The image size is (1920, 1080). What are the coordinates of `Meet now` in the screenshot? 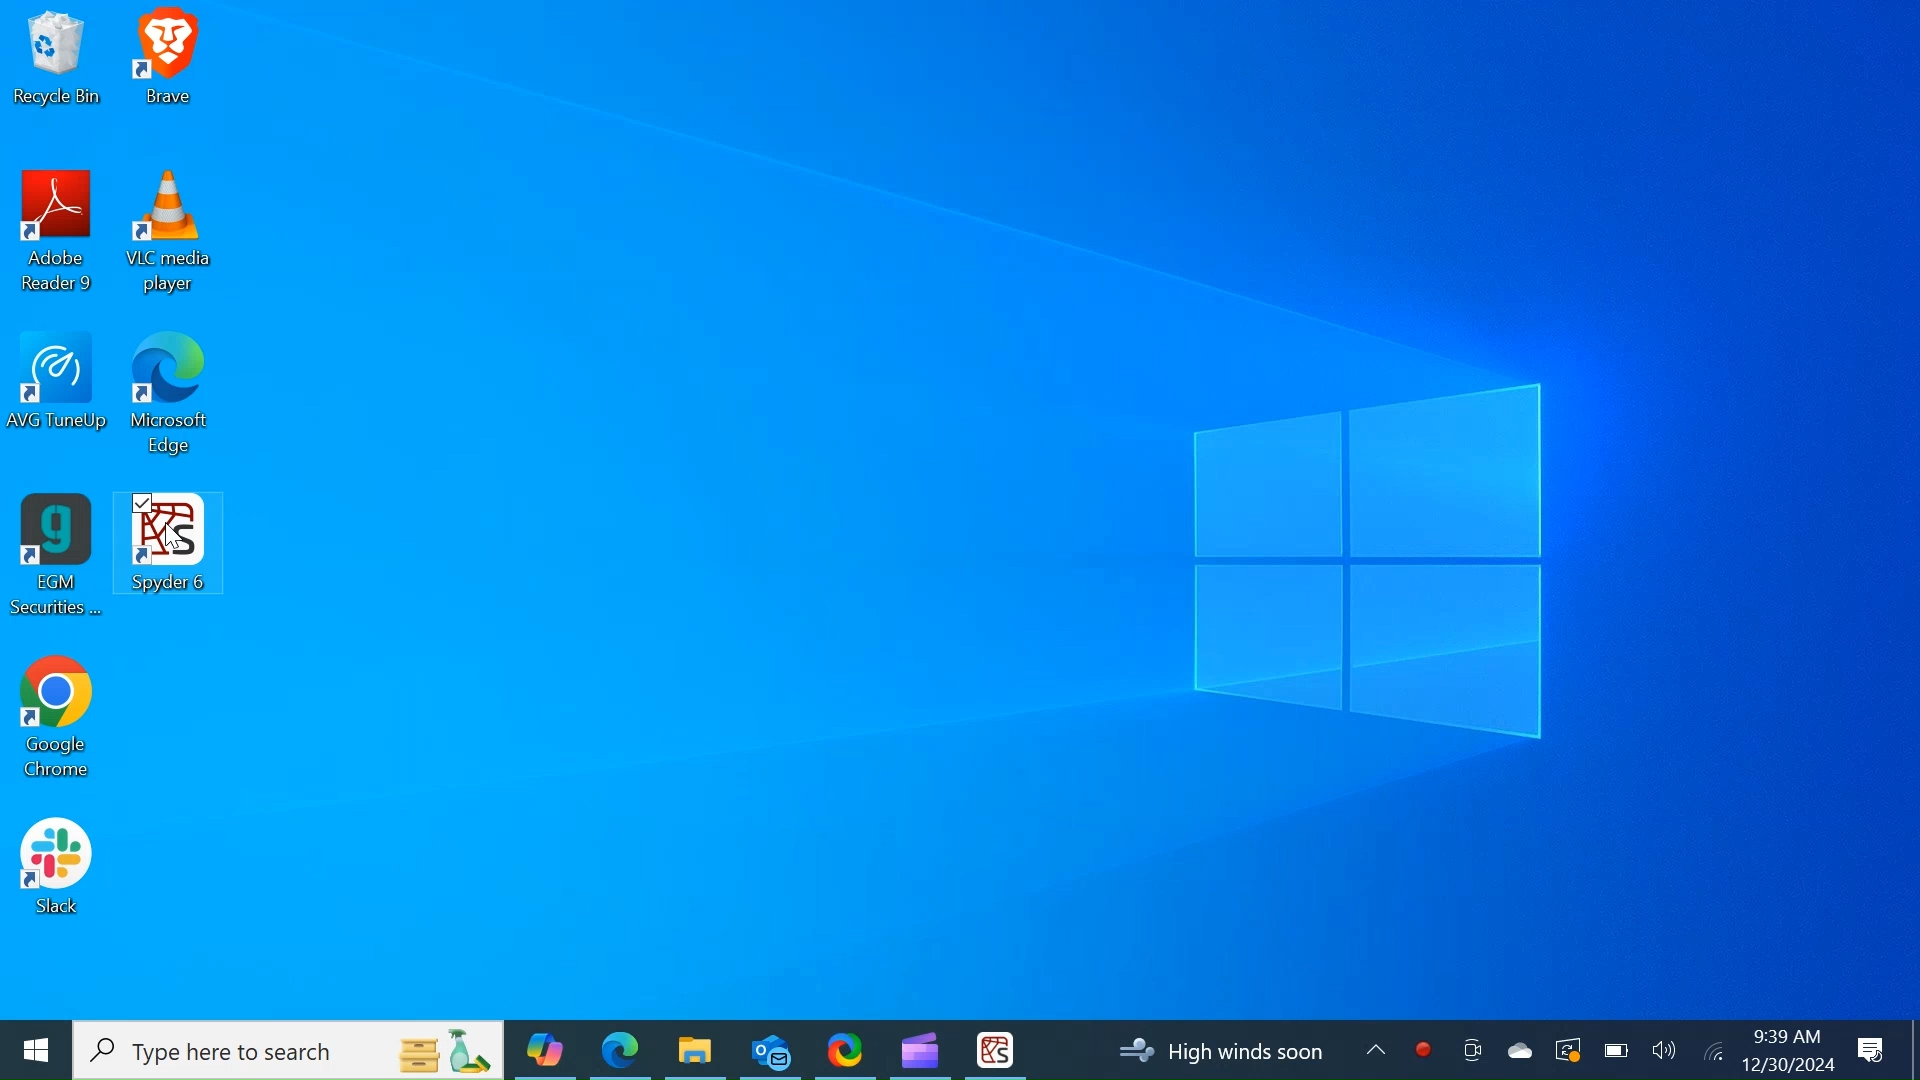 It's located at (1471, 1050).